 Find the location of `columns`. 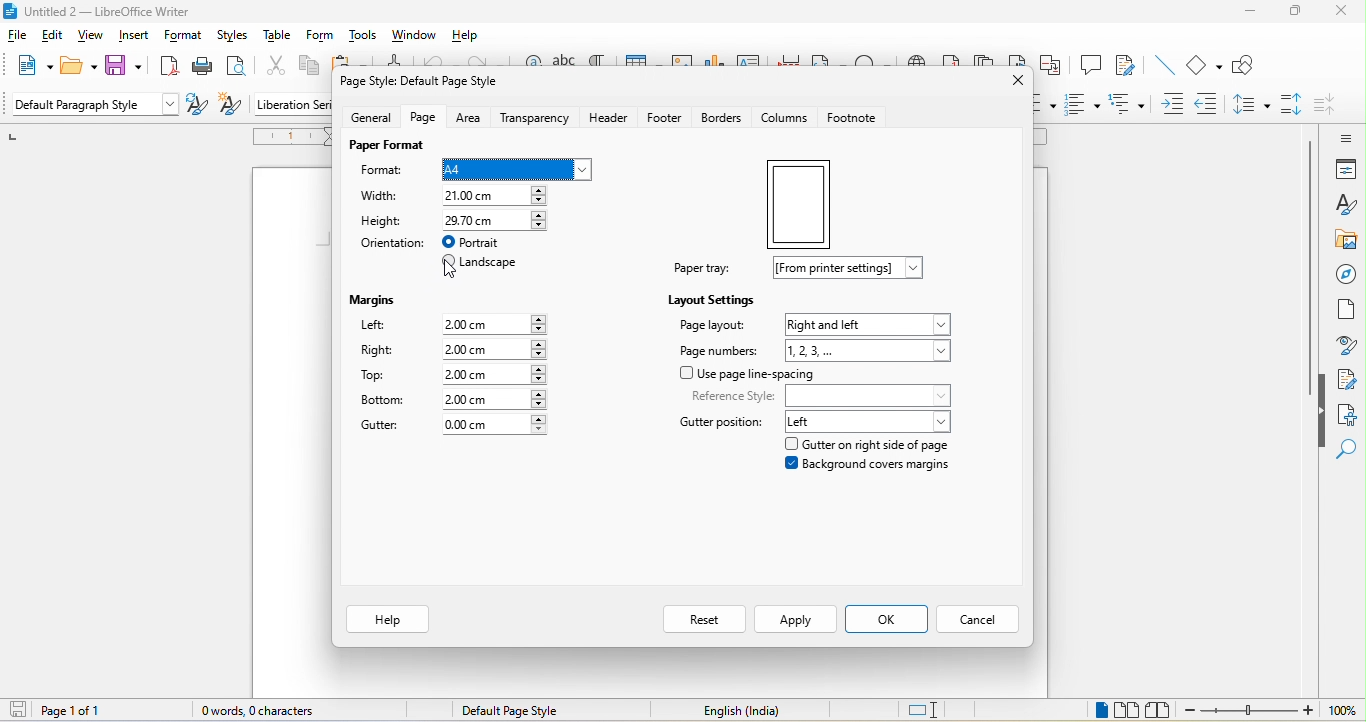

columns is located at coordinates (784, 117).